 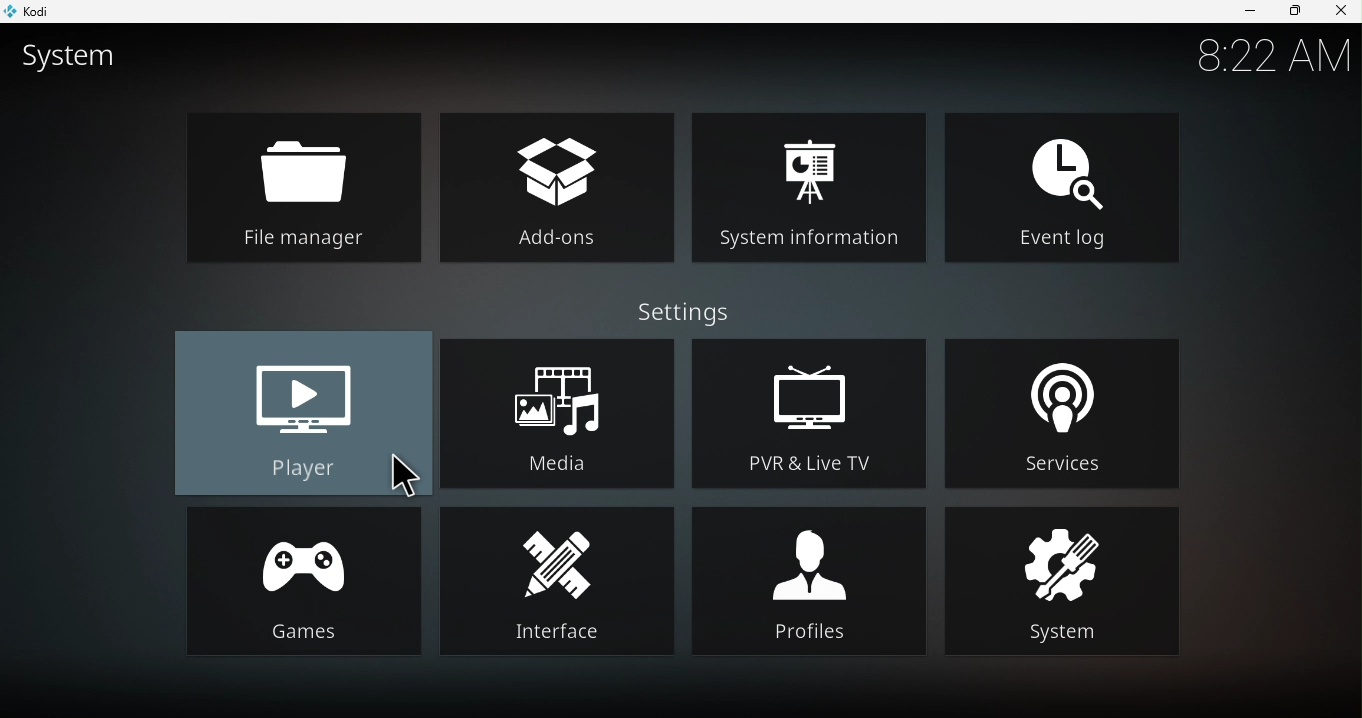 What do you see at coordinates (696, 312) in the screenshot?
I see `Settings` at bounding box center [696, 312].